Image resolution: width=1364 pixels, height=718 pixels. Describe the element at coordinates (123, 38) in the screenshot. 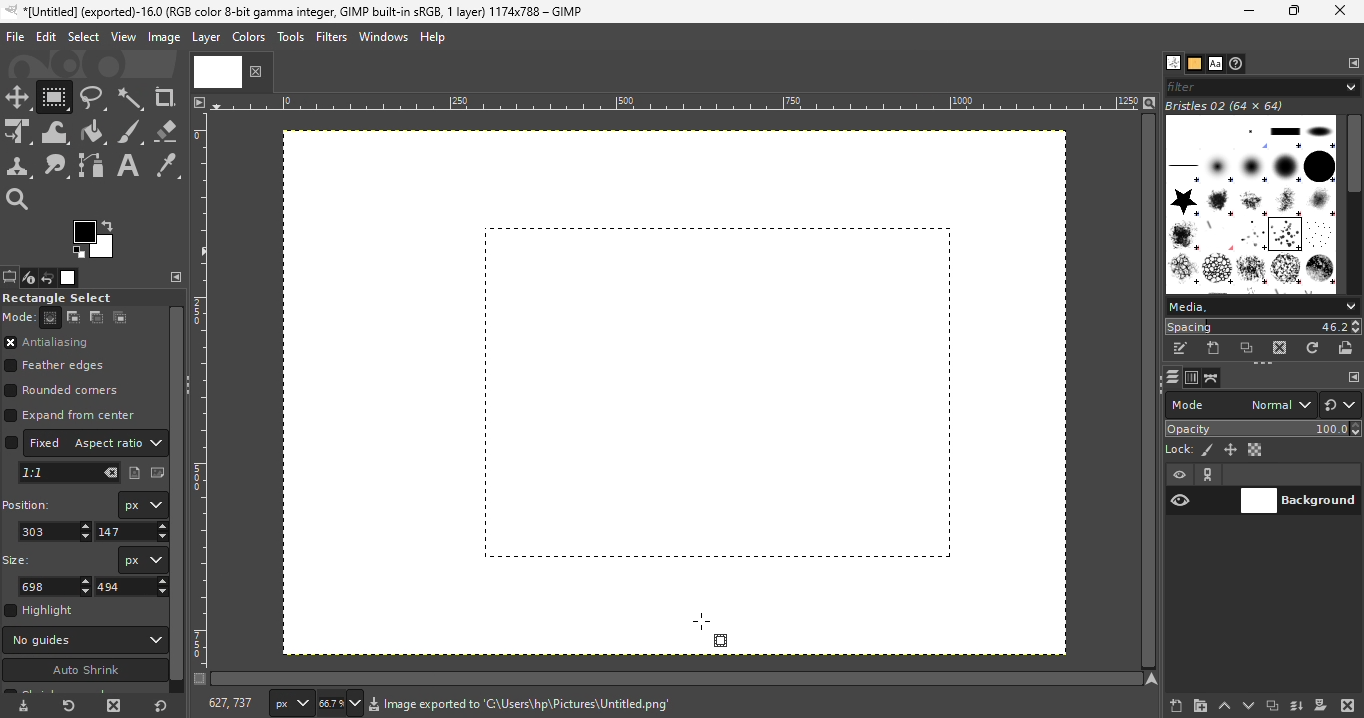

I see `View` at that location.